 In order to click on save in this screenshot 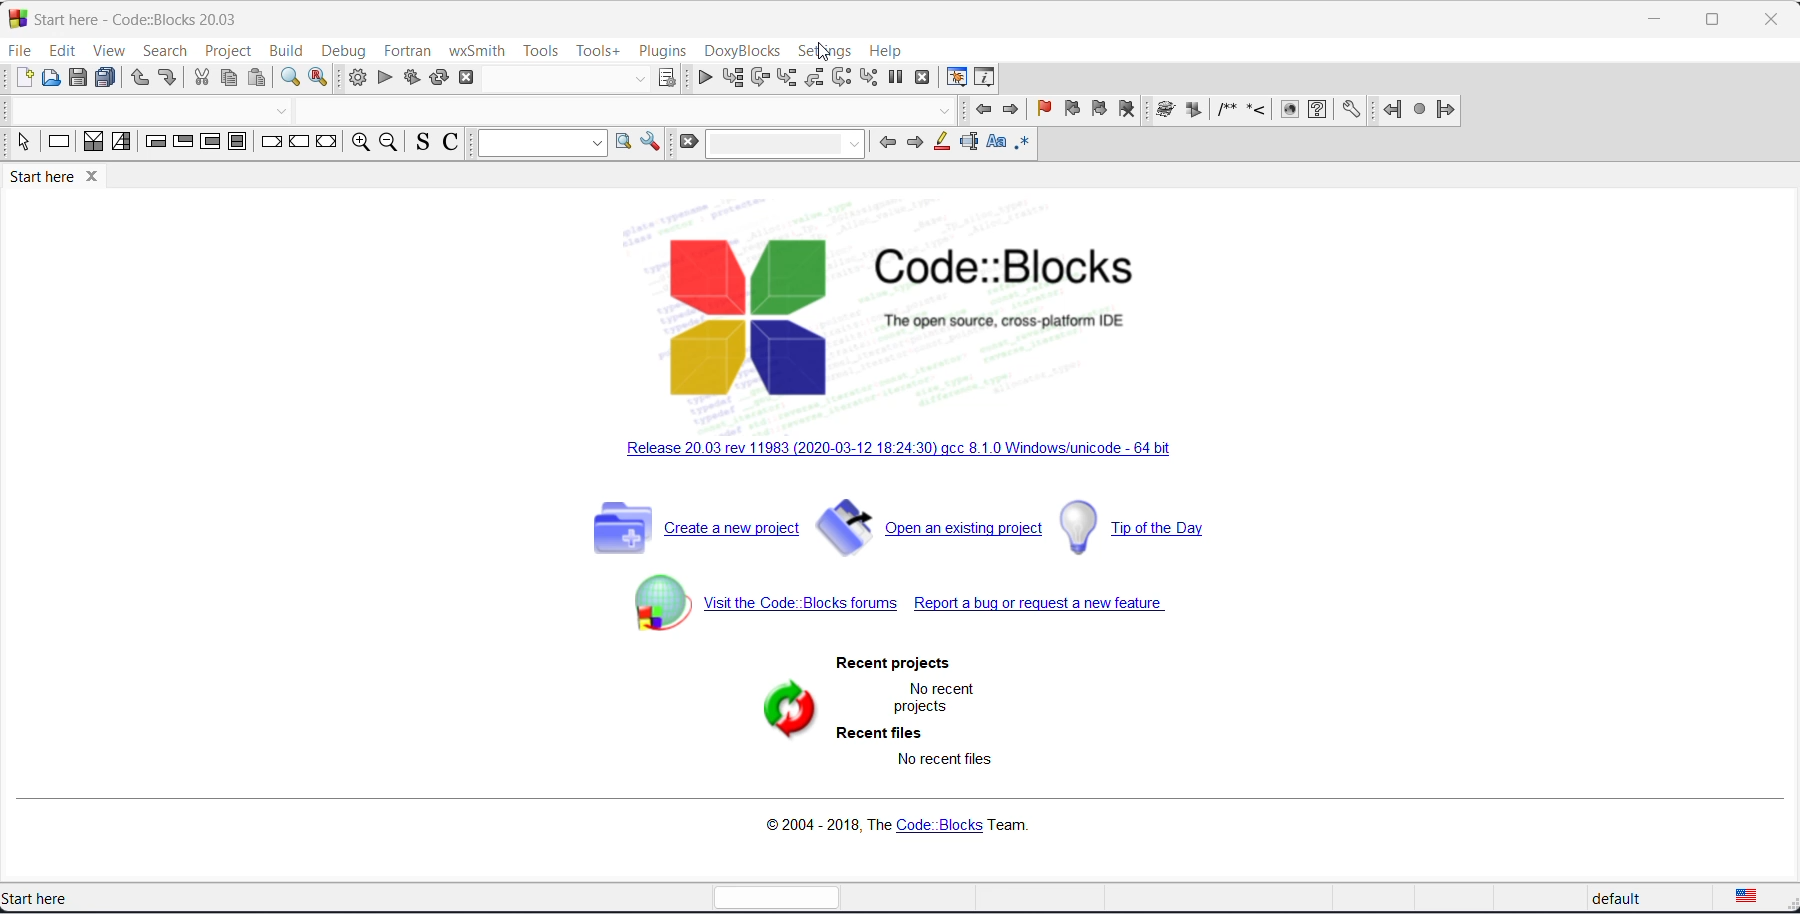, I will do `click(77, 78)`.